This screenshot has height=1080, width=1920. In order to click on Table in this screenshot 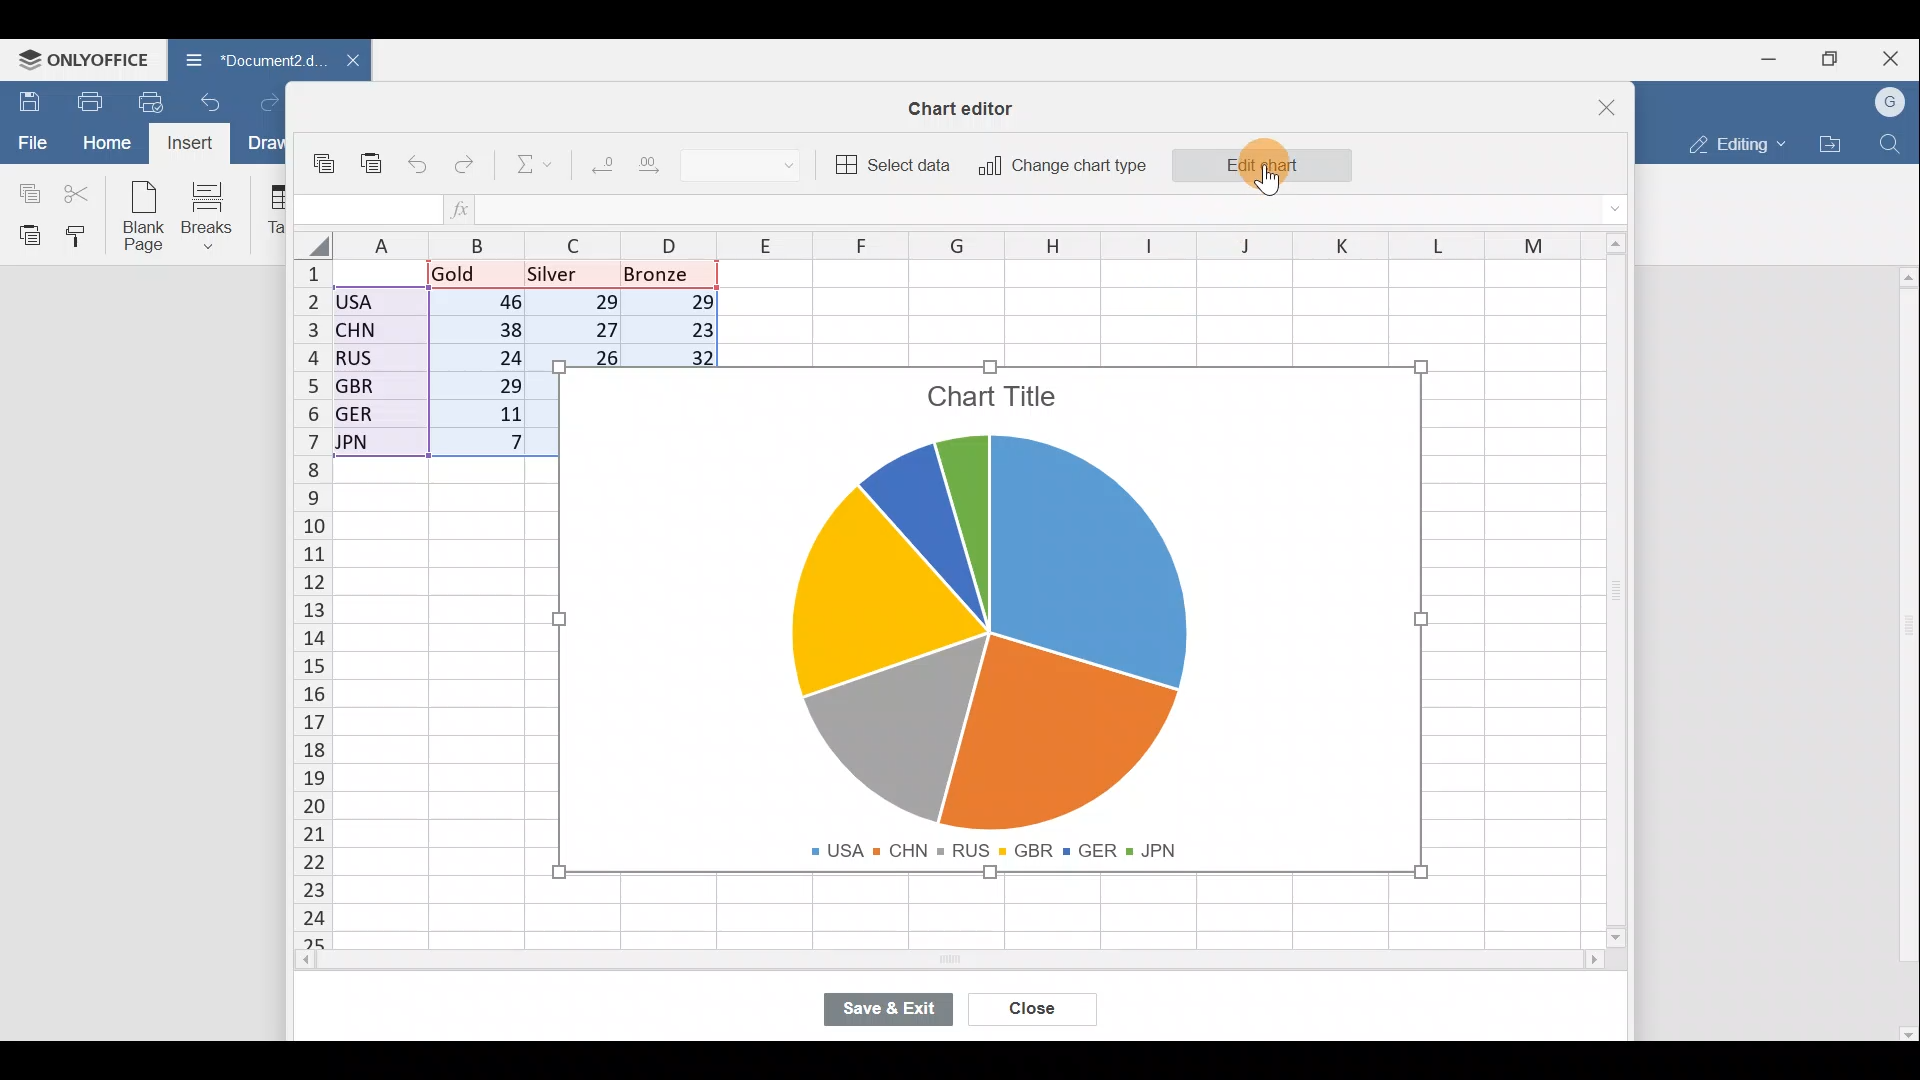, I will do `click(270, 210)`.